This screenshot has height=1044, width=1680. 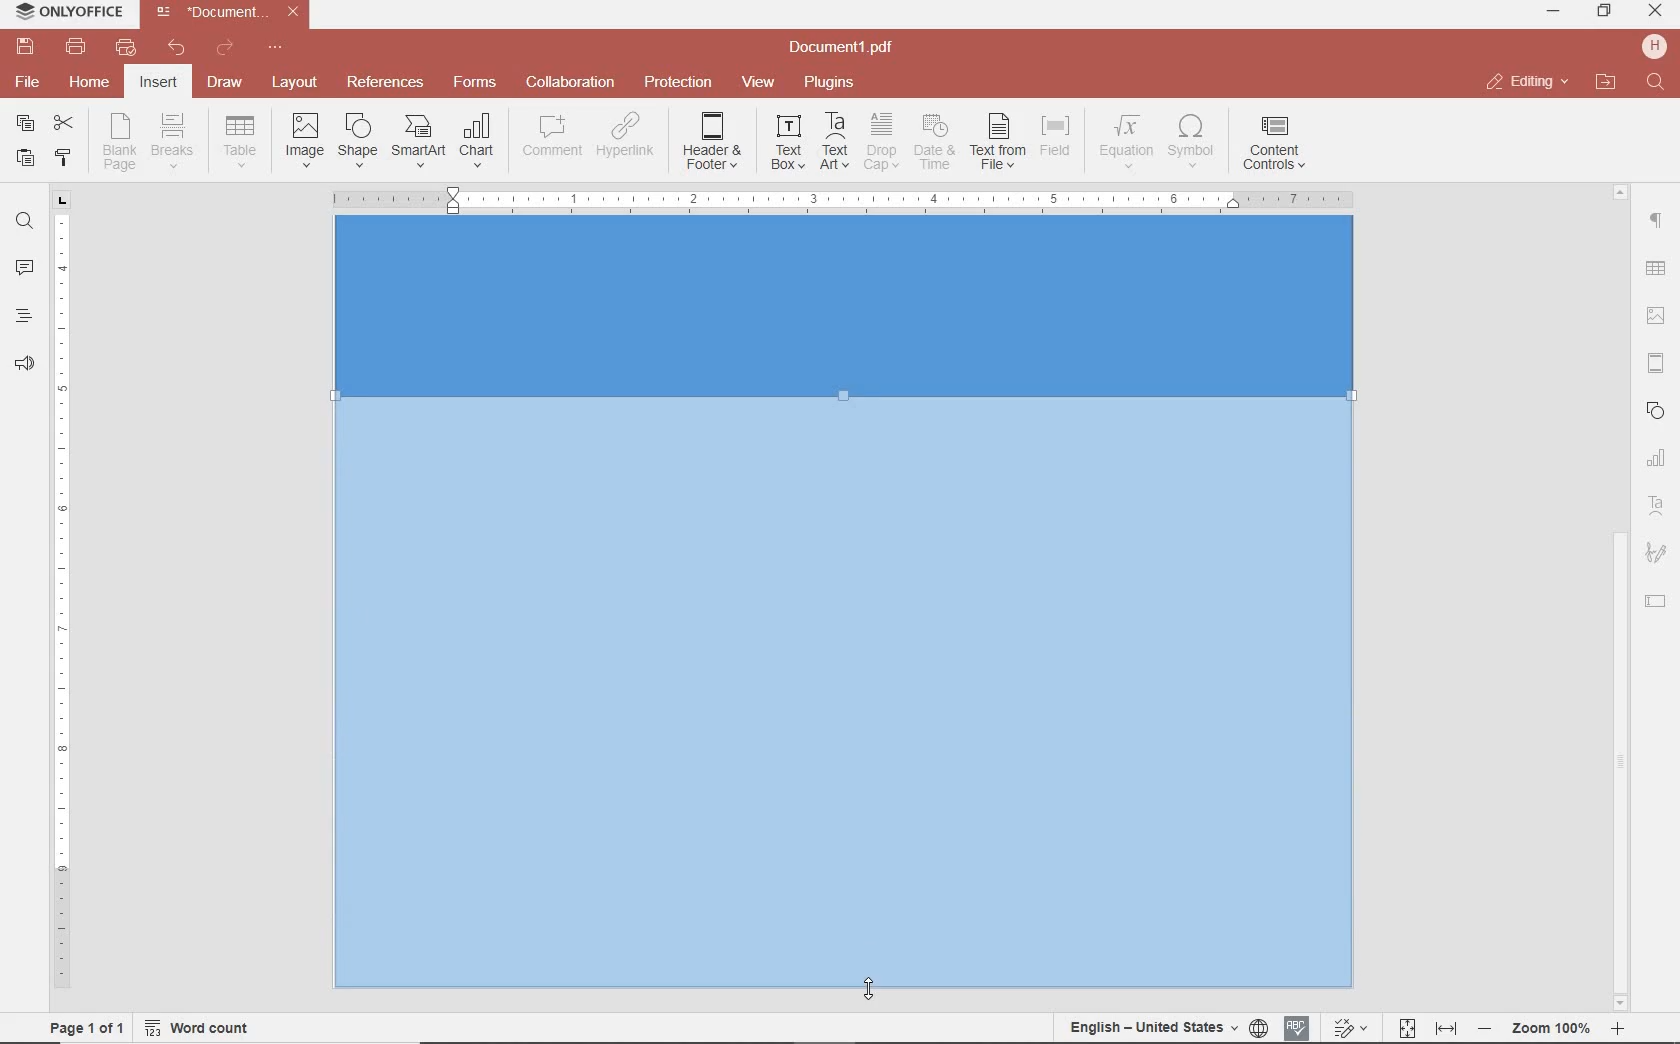 I want to click on file name, so click(x=232, y=12).